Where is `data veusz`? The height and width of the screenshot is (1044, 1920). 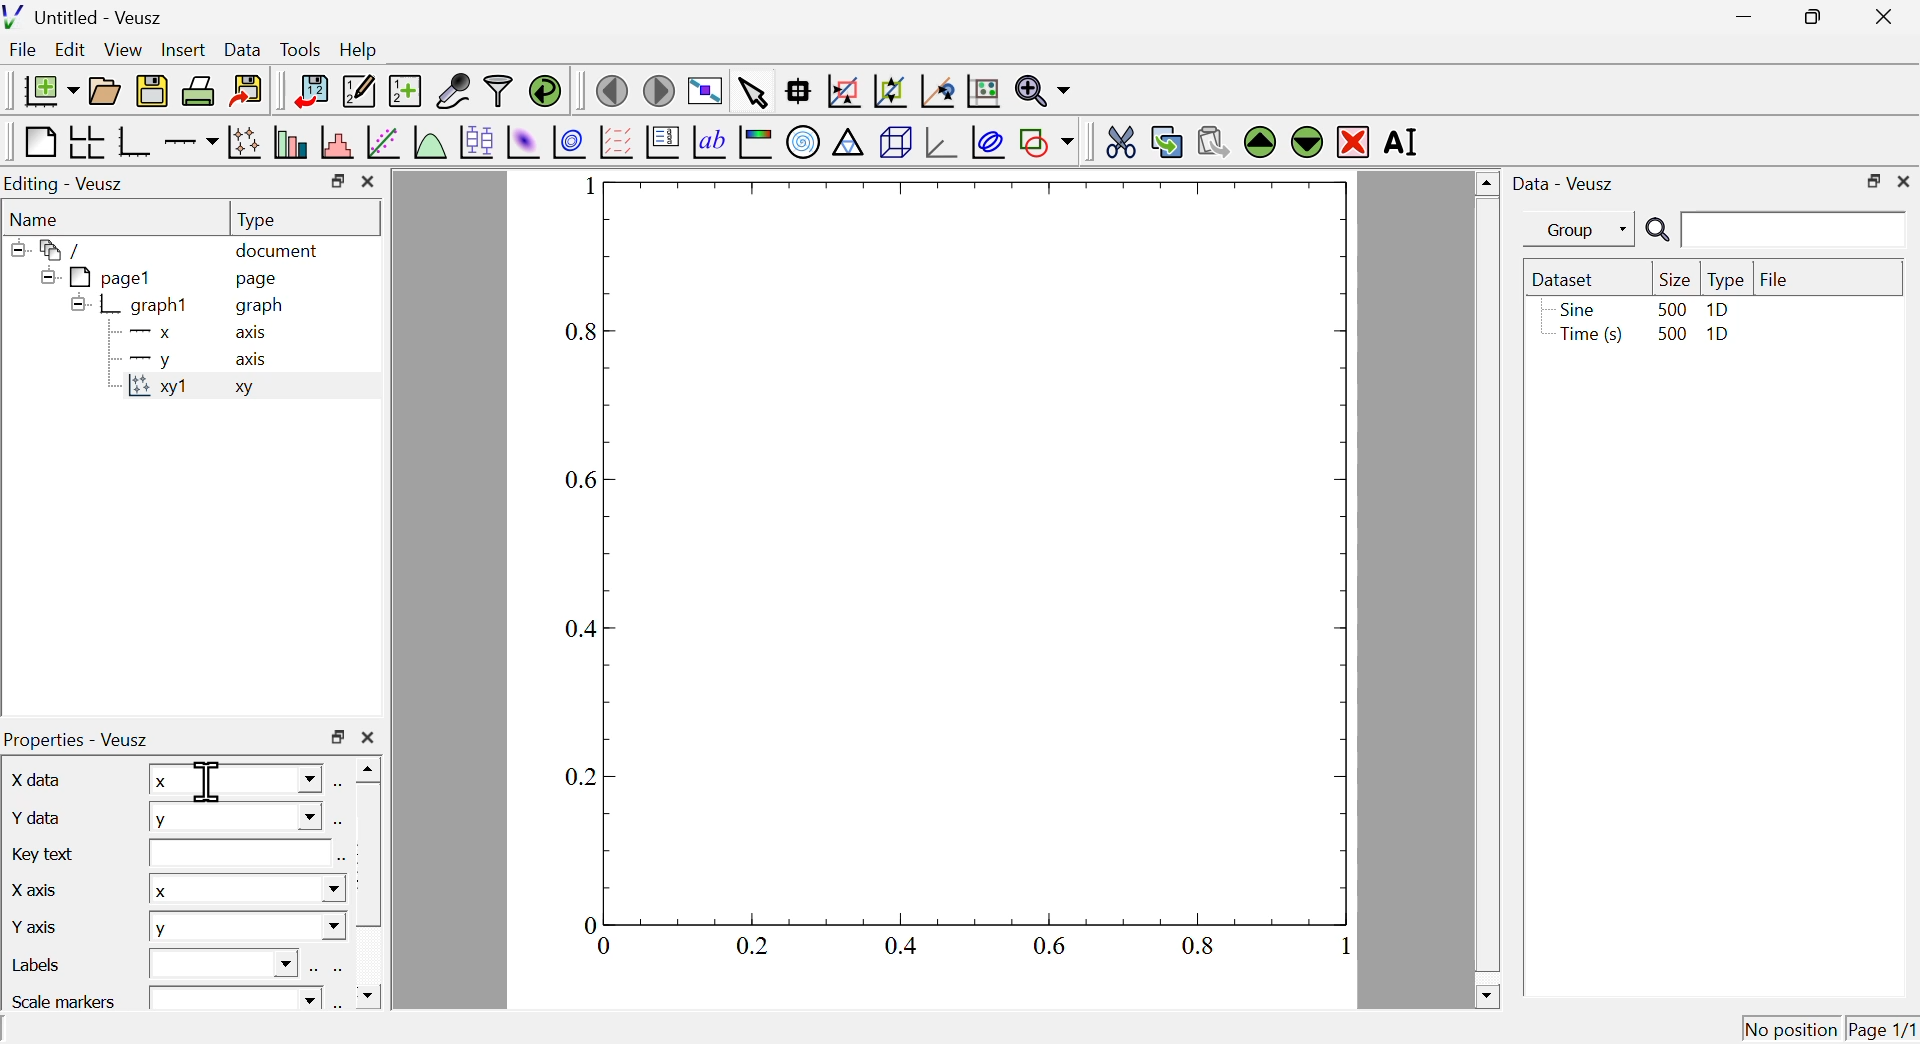 data veusz is located at coordinates (1564, 183).